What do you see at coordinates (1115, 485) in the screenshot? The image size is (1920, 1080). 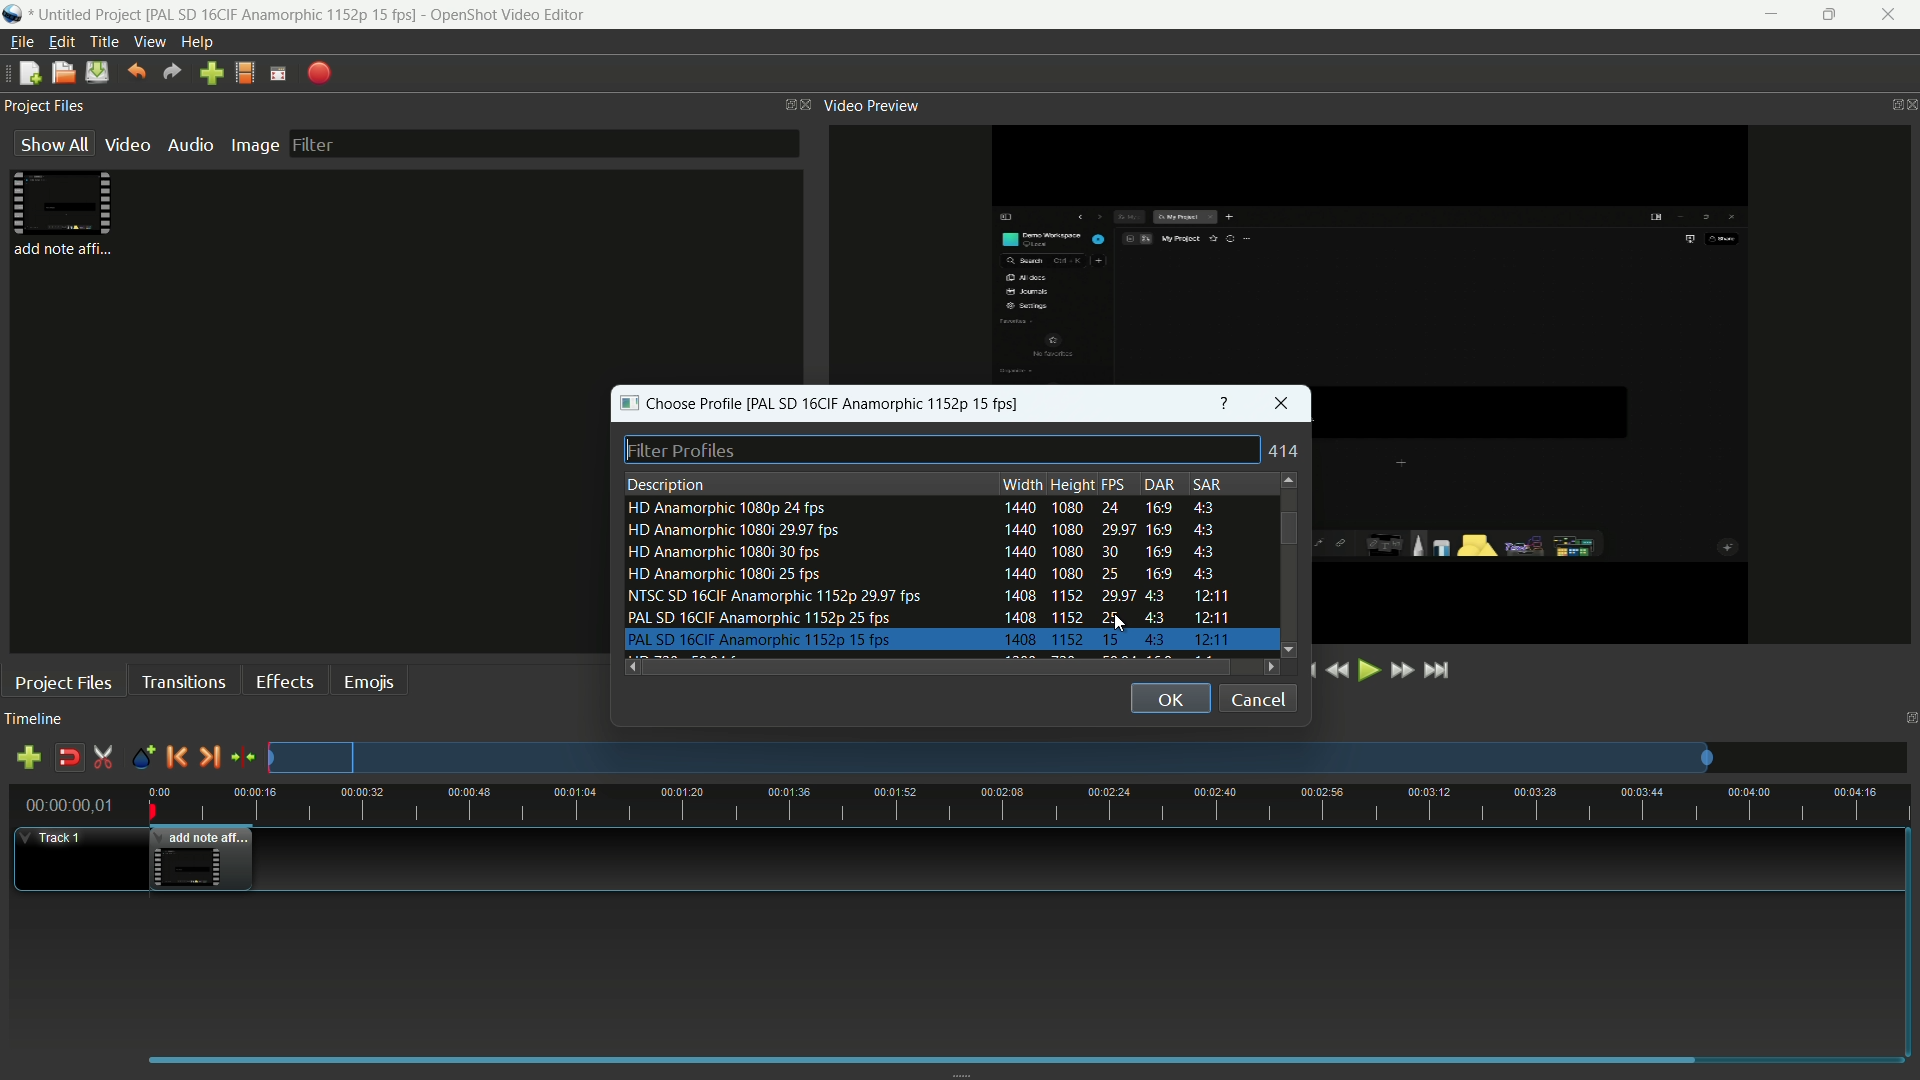 I see `fps` at bounding box center [1115, 485].